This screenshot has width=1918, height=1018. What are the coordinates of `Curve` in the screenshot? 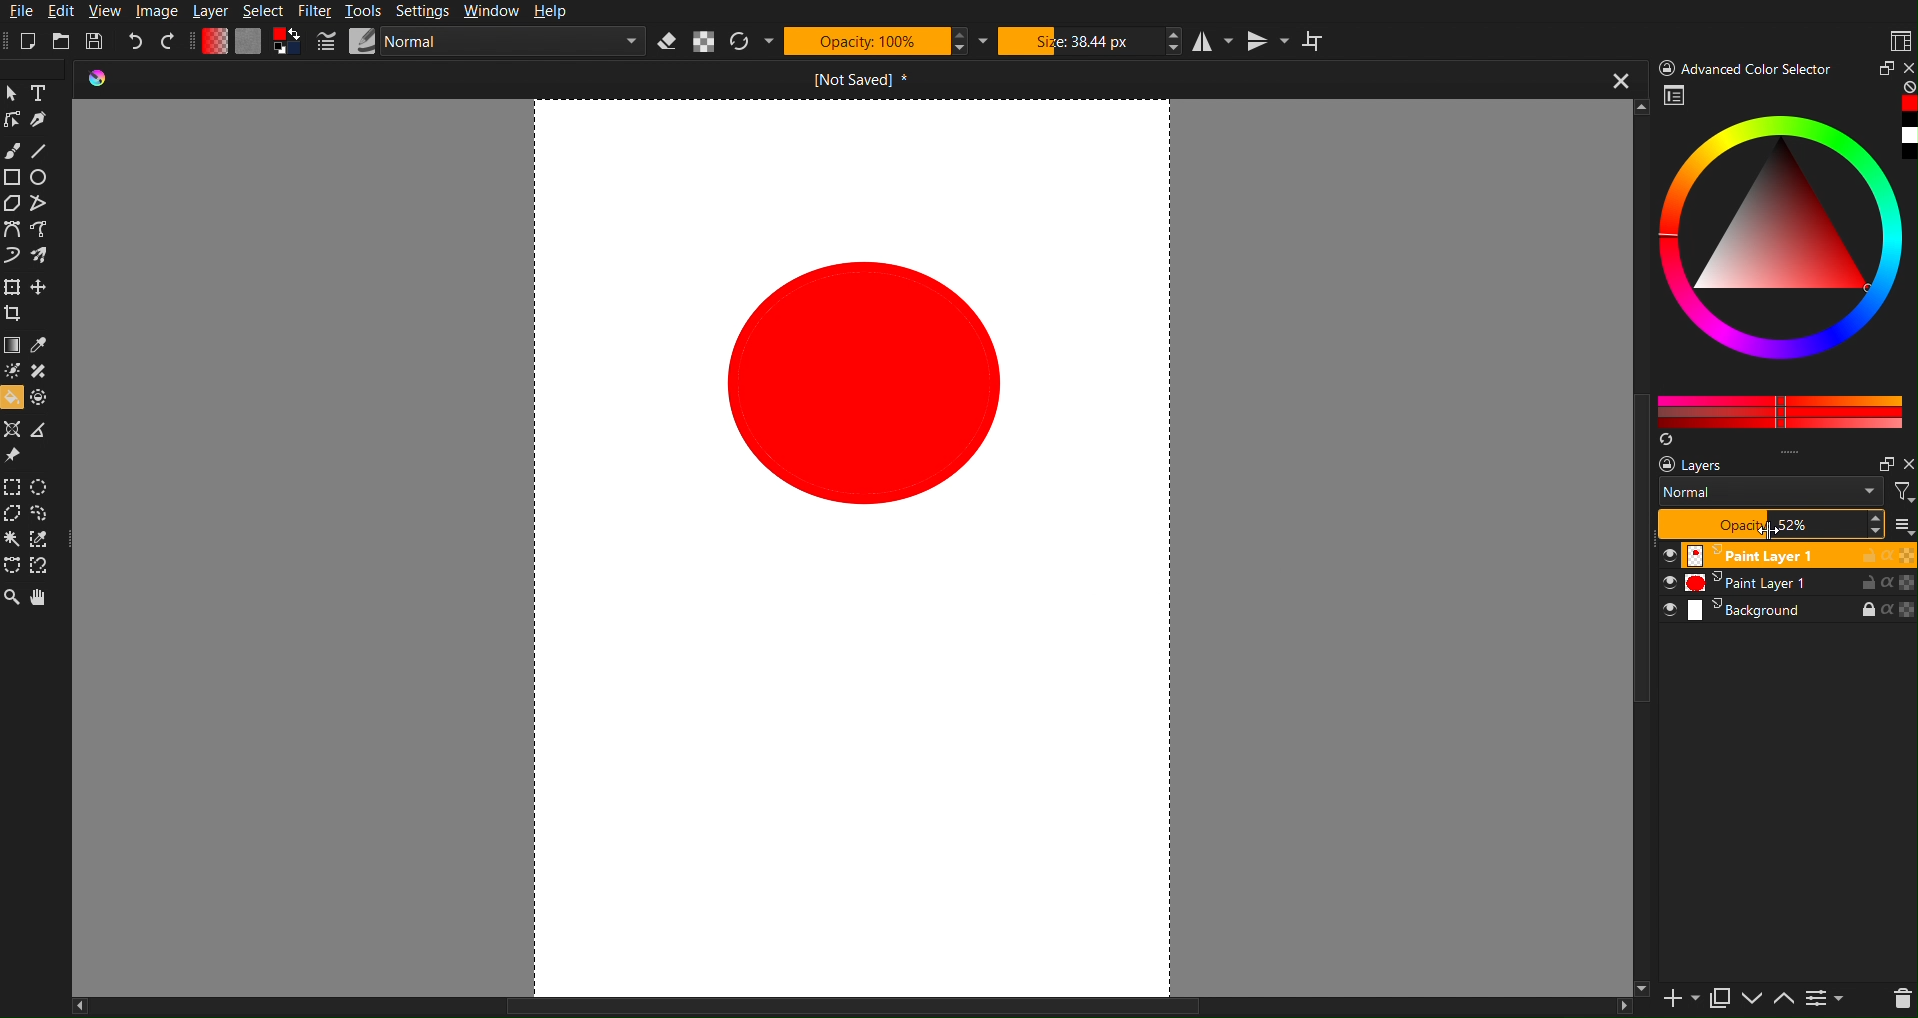 It's located at (288, 40).